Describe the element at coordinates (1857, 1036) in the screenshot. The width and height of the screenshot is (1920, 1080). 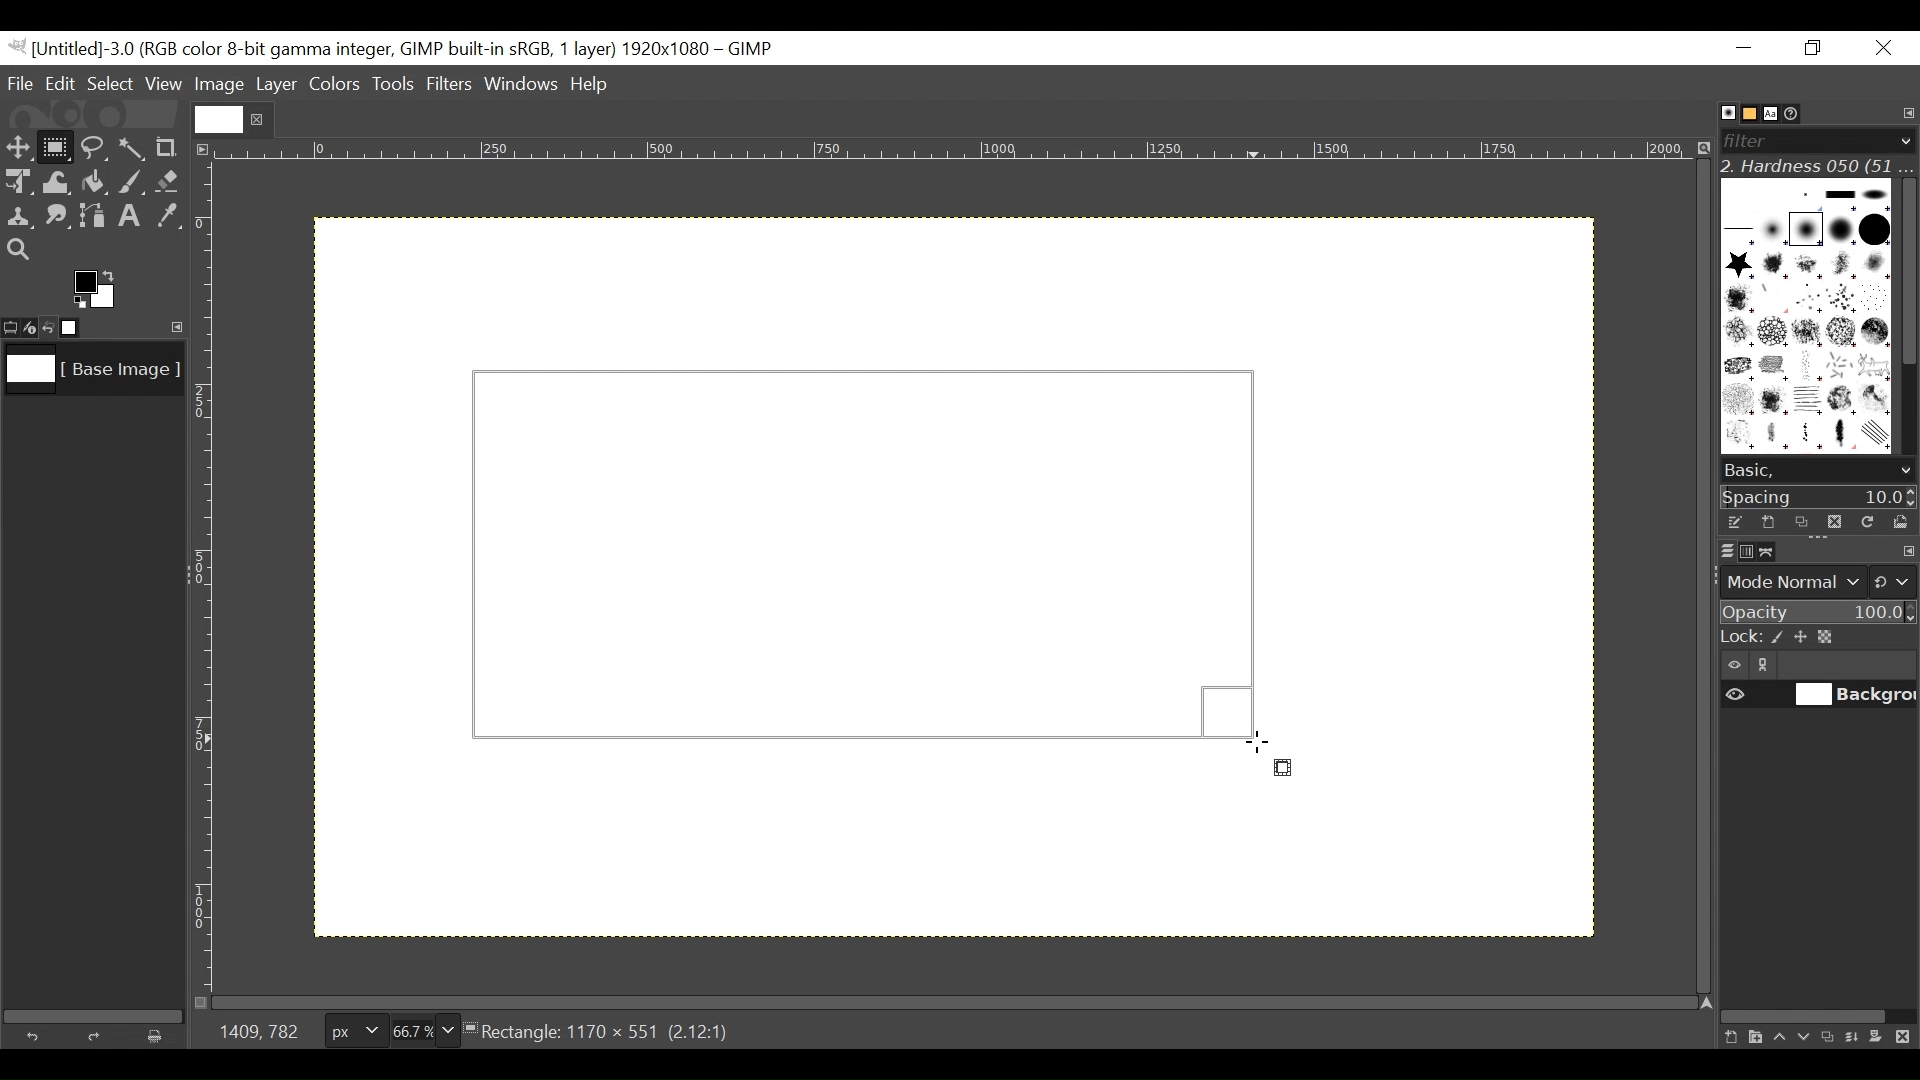
I see `merge the layer` at that location.